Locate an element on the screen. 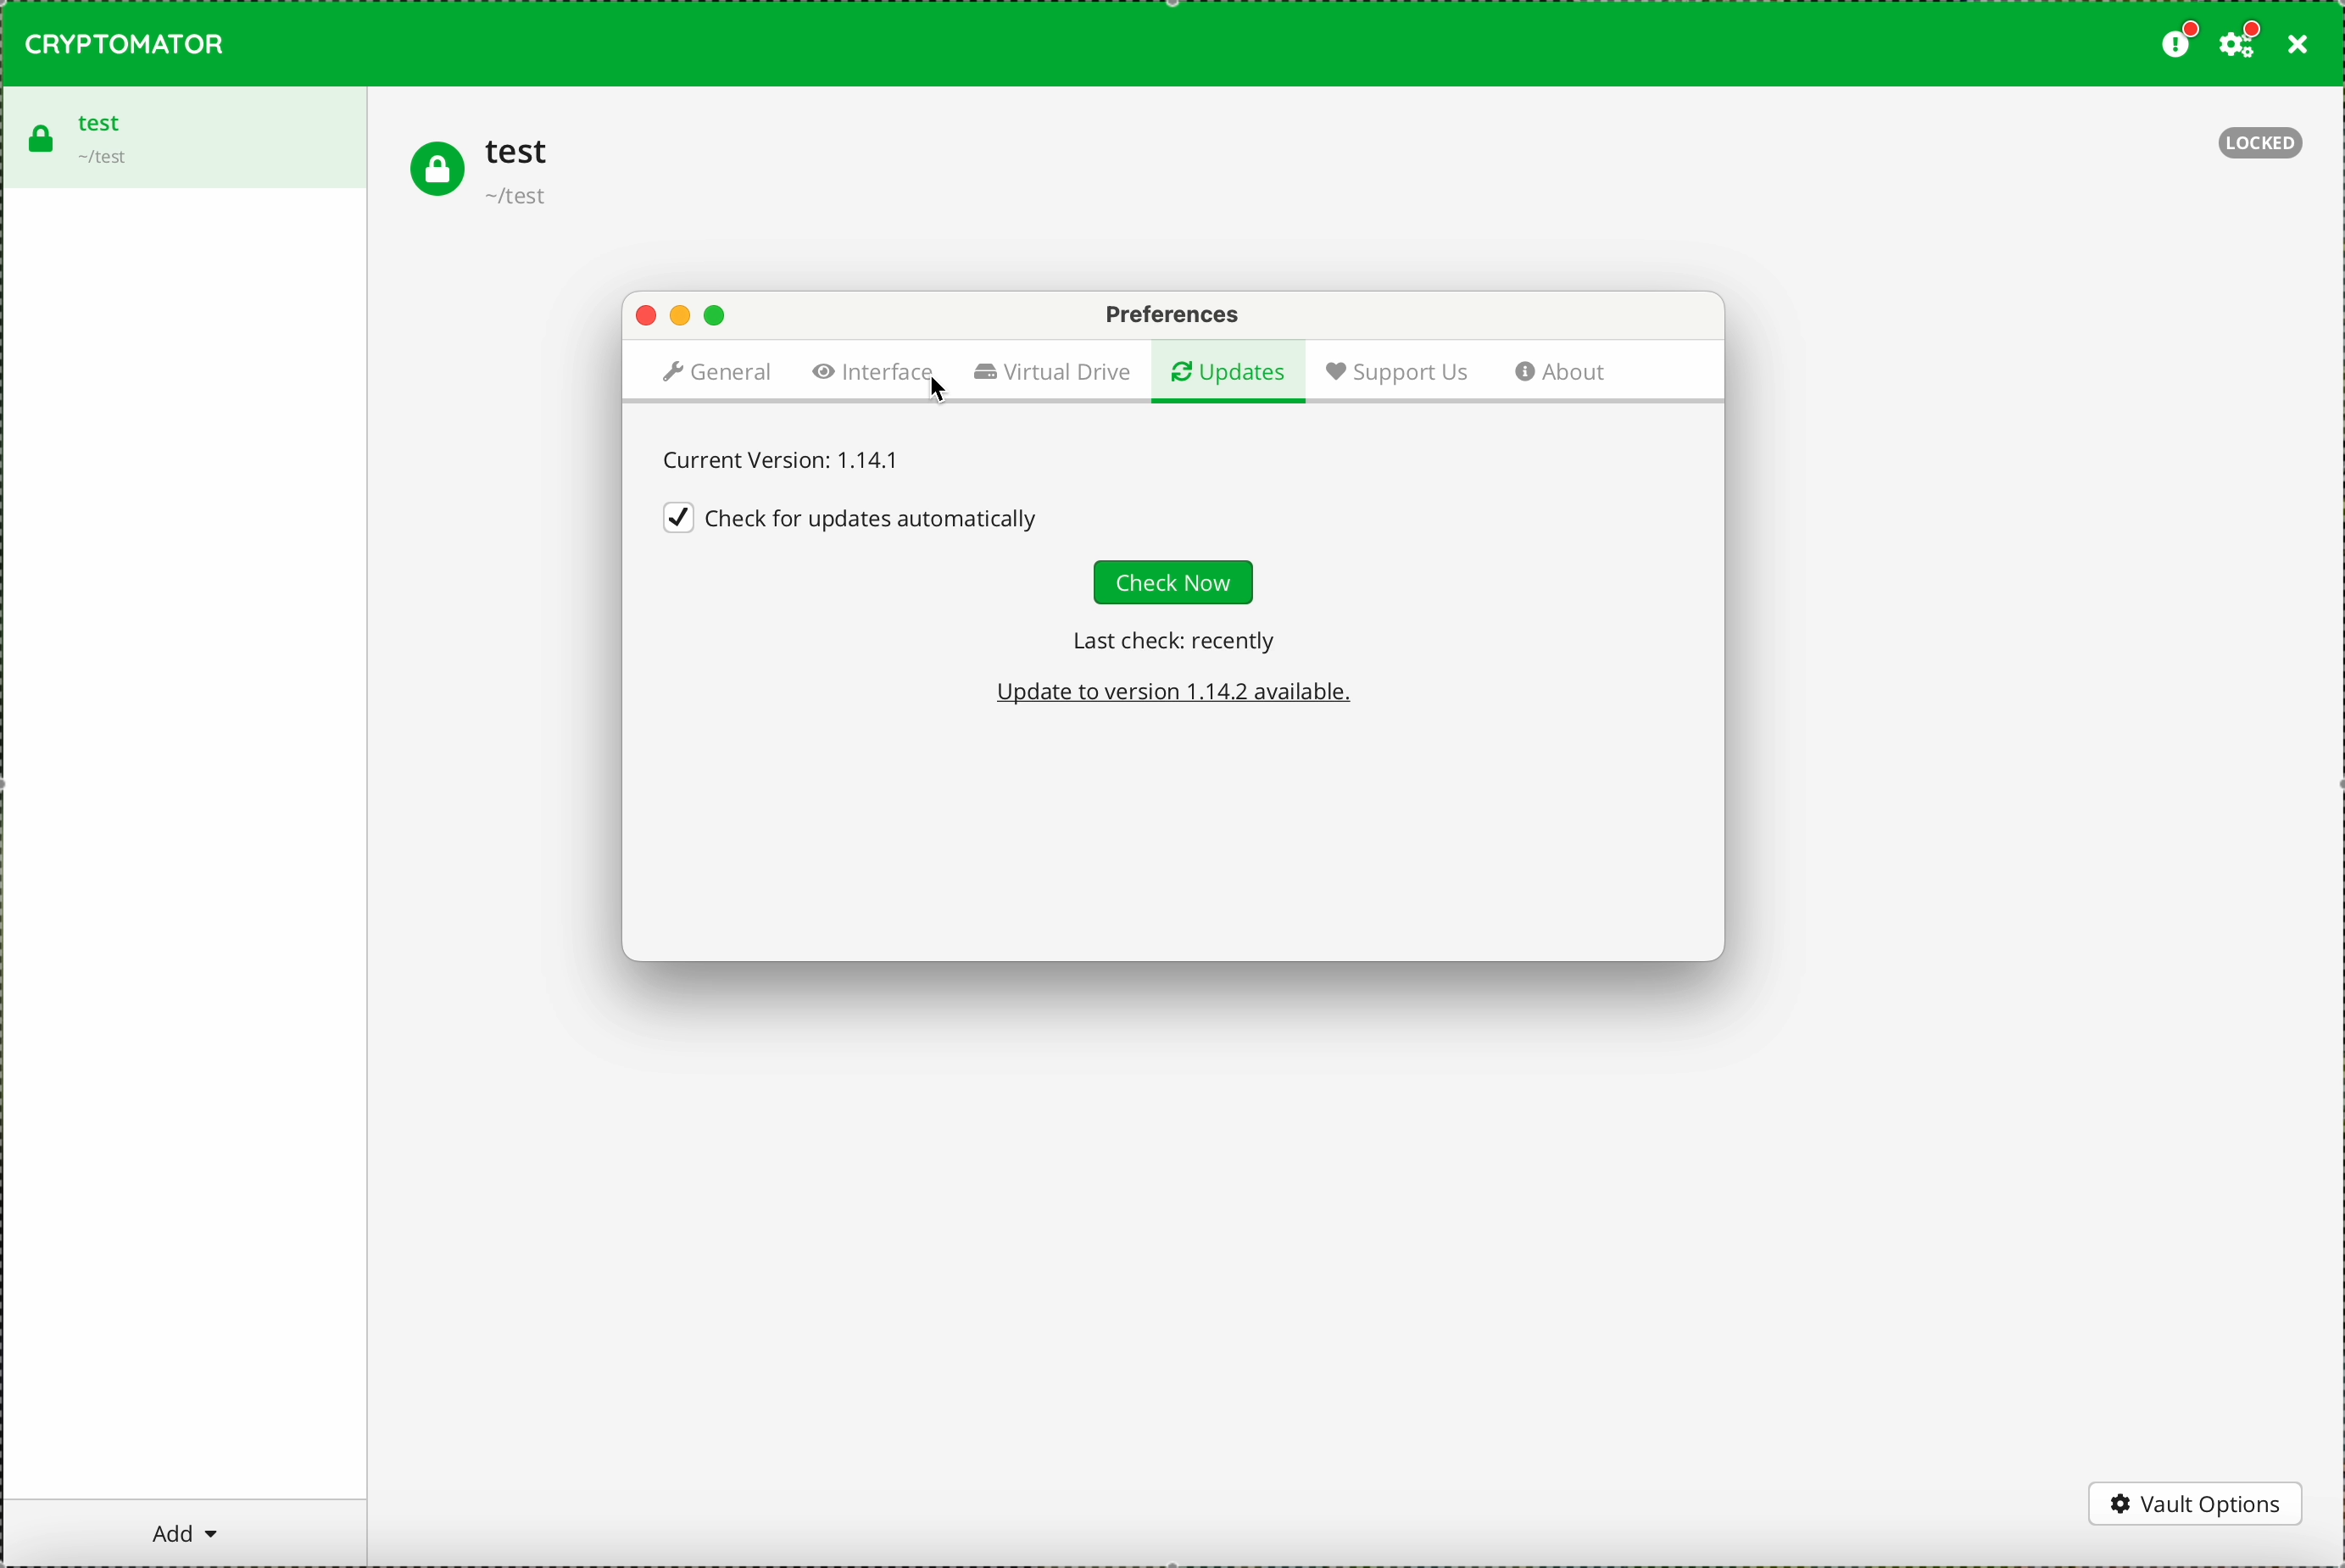  close popup is located at coordinates (647, 317).